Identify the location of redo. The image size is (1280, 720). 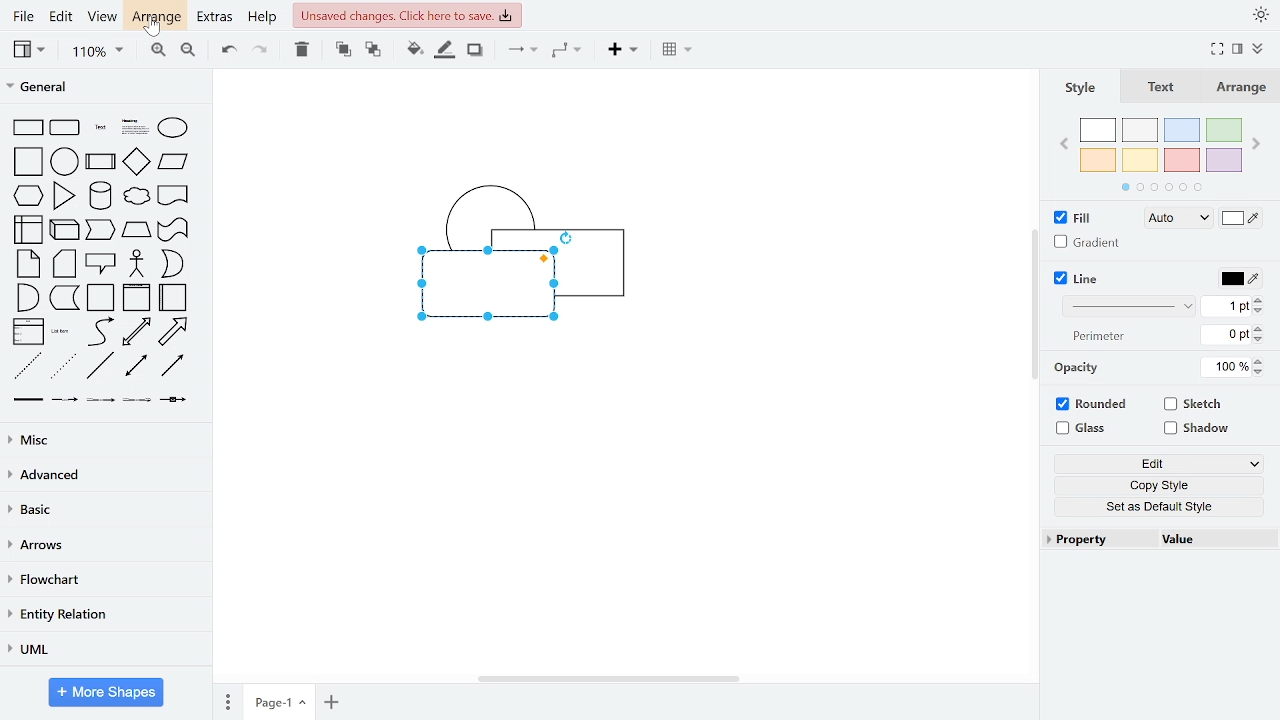
(259, 52).